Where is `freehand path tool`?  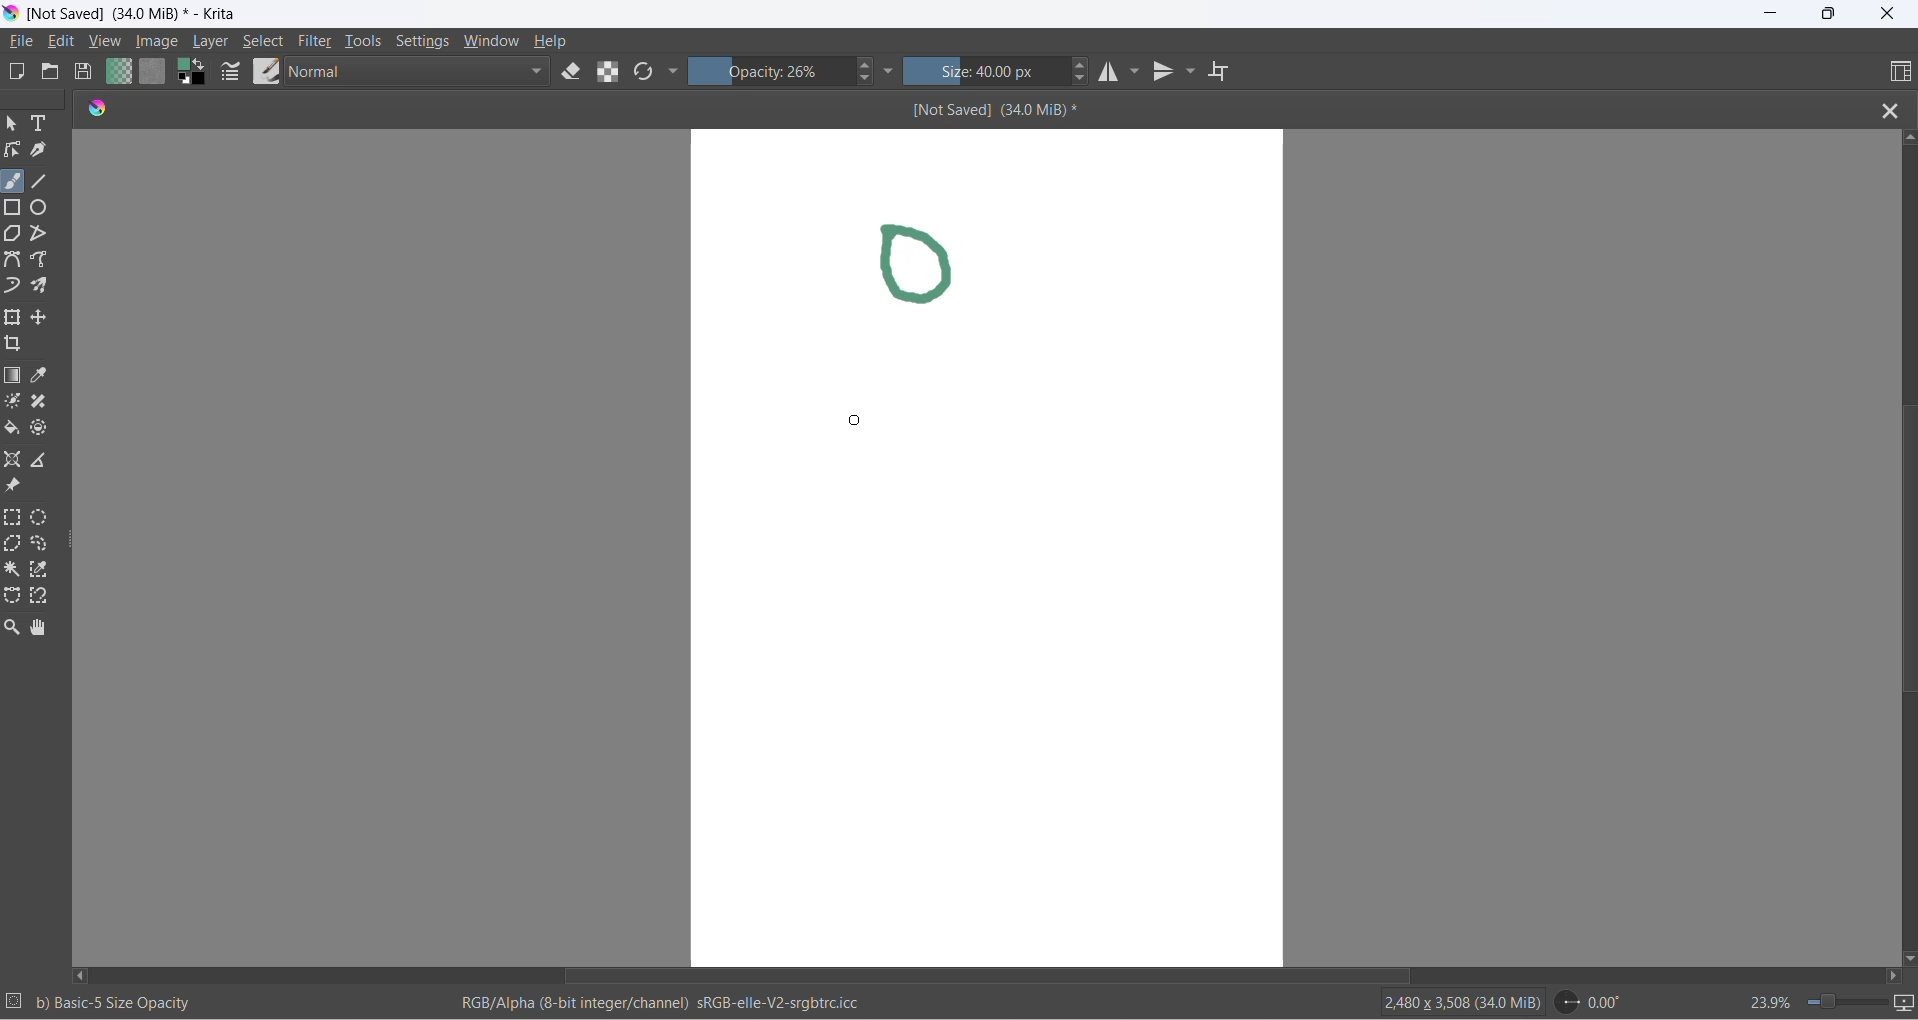 freehand path tool is located at coordinates (47, 260).